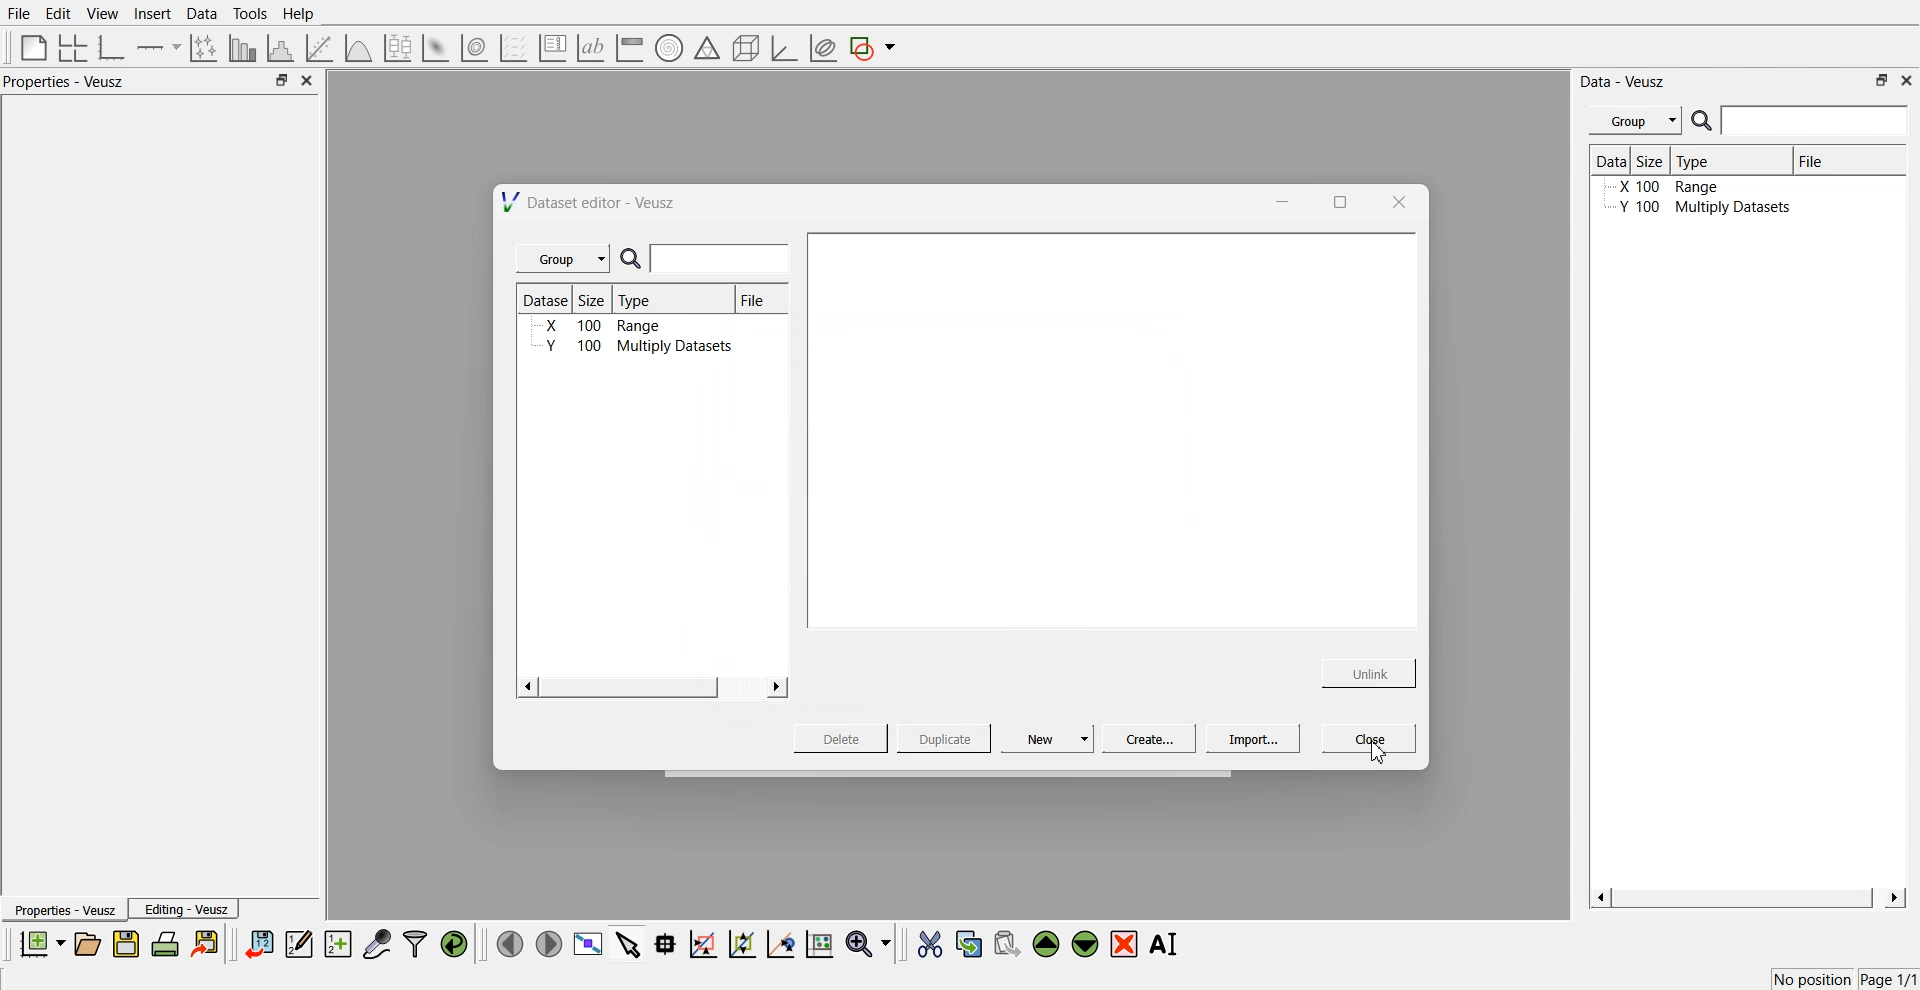  I want to click on No position, so click(1815, 977).